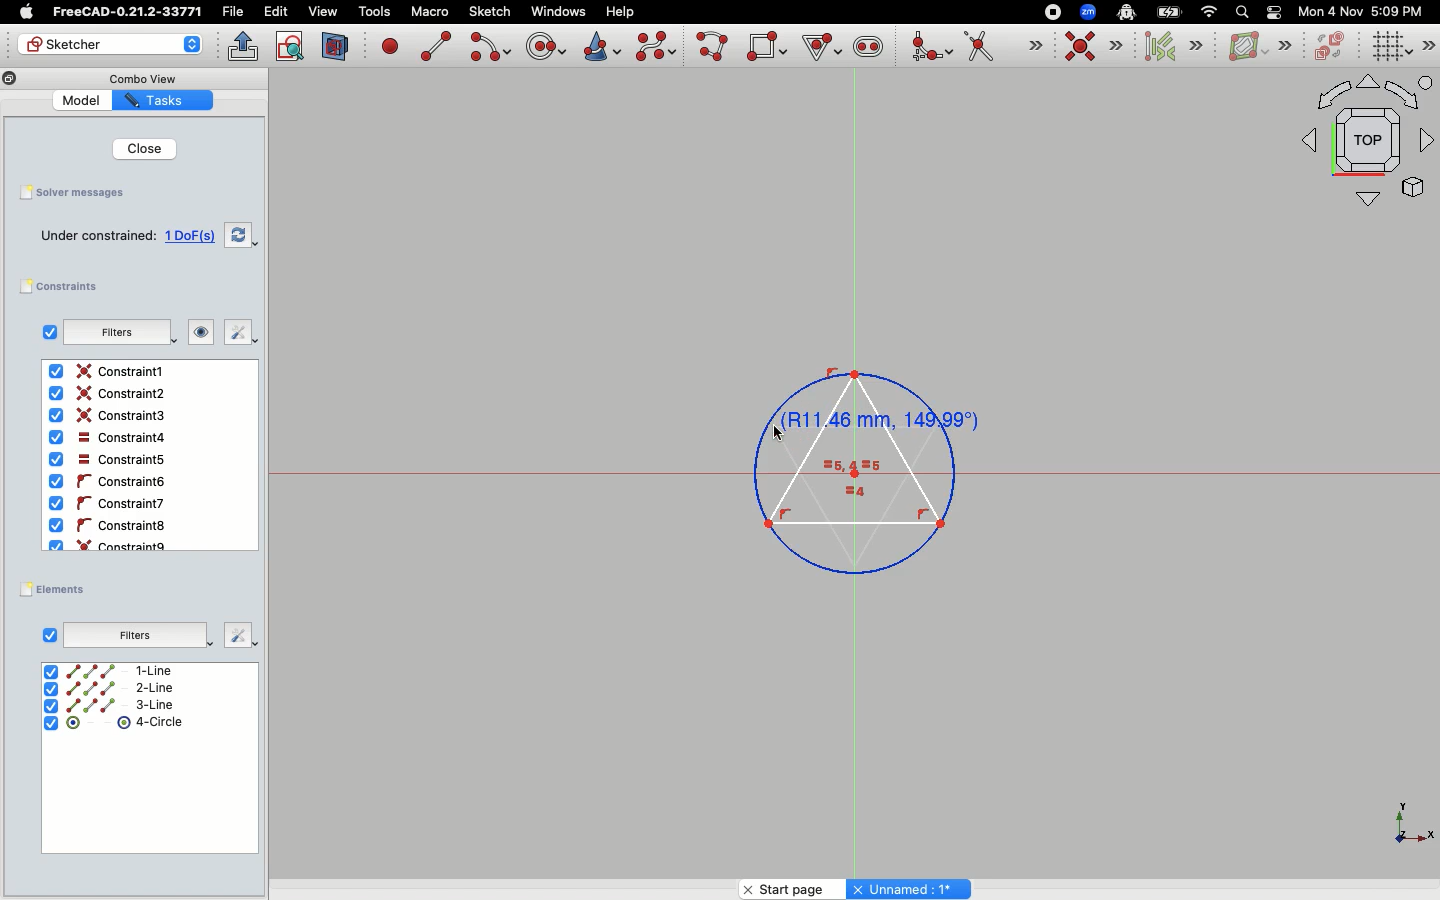  Describe the element at coordinates (105, 438) in the screenshot. I see `Constraint4` at that location.